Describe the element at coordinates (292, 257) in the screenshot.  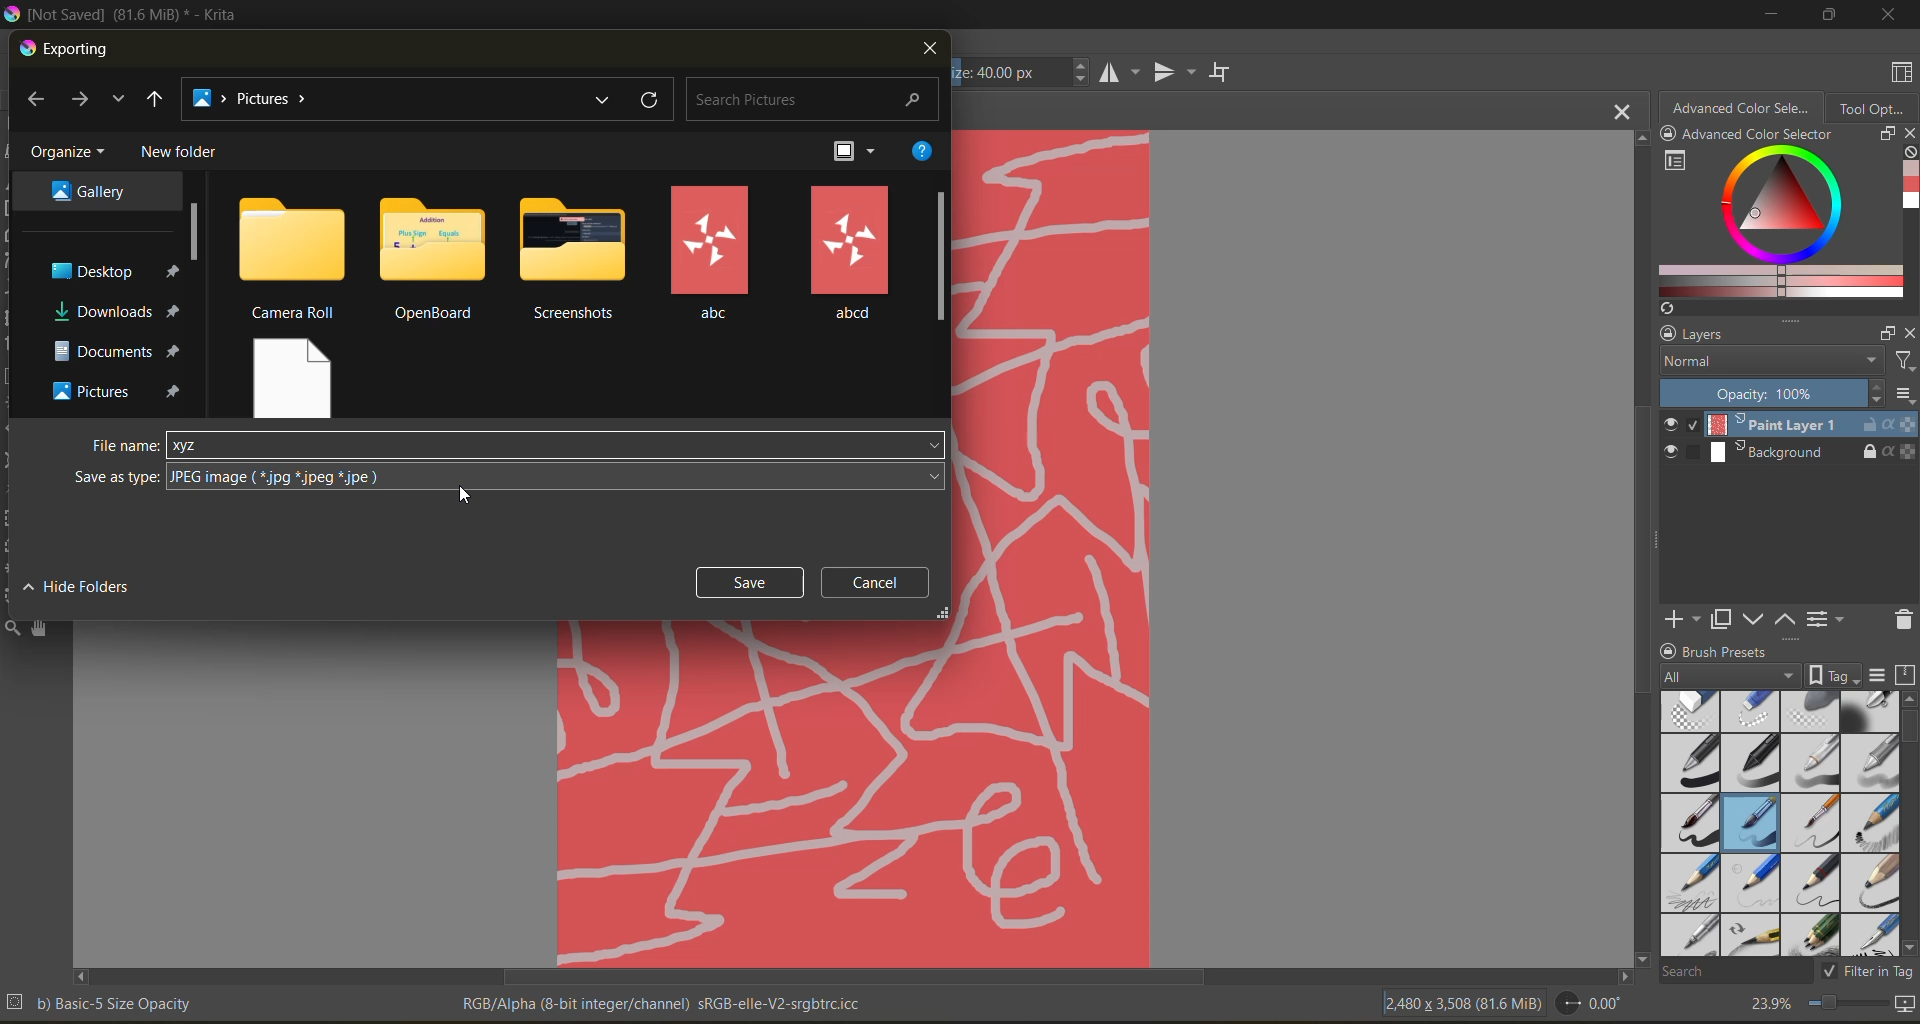
I see `folders` at that location.